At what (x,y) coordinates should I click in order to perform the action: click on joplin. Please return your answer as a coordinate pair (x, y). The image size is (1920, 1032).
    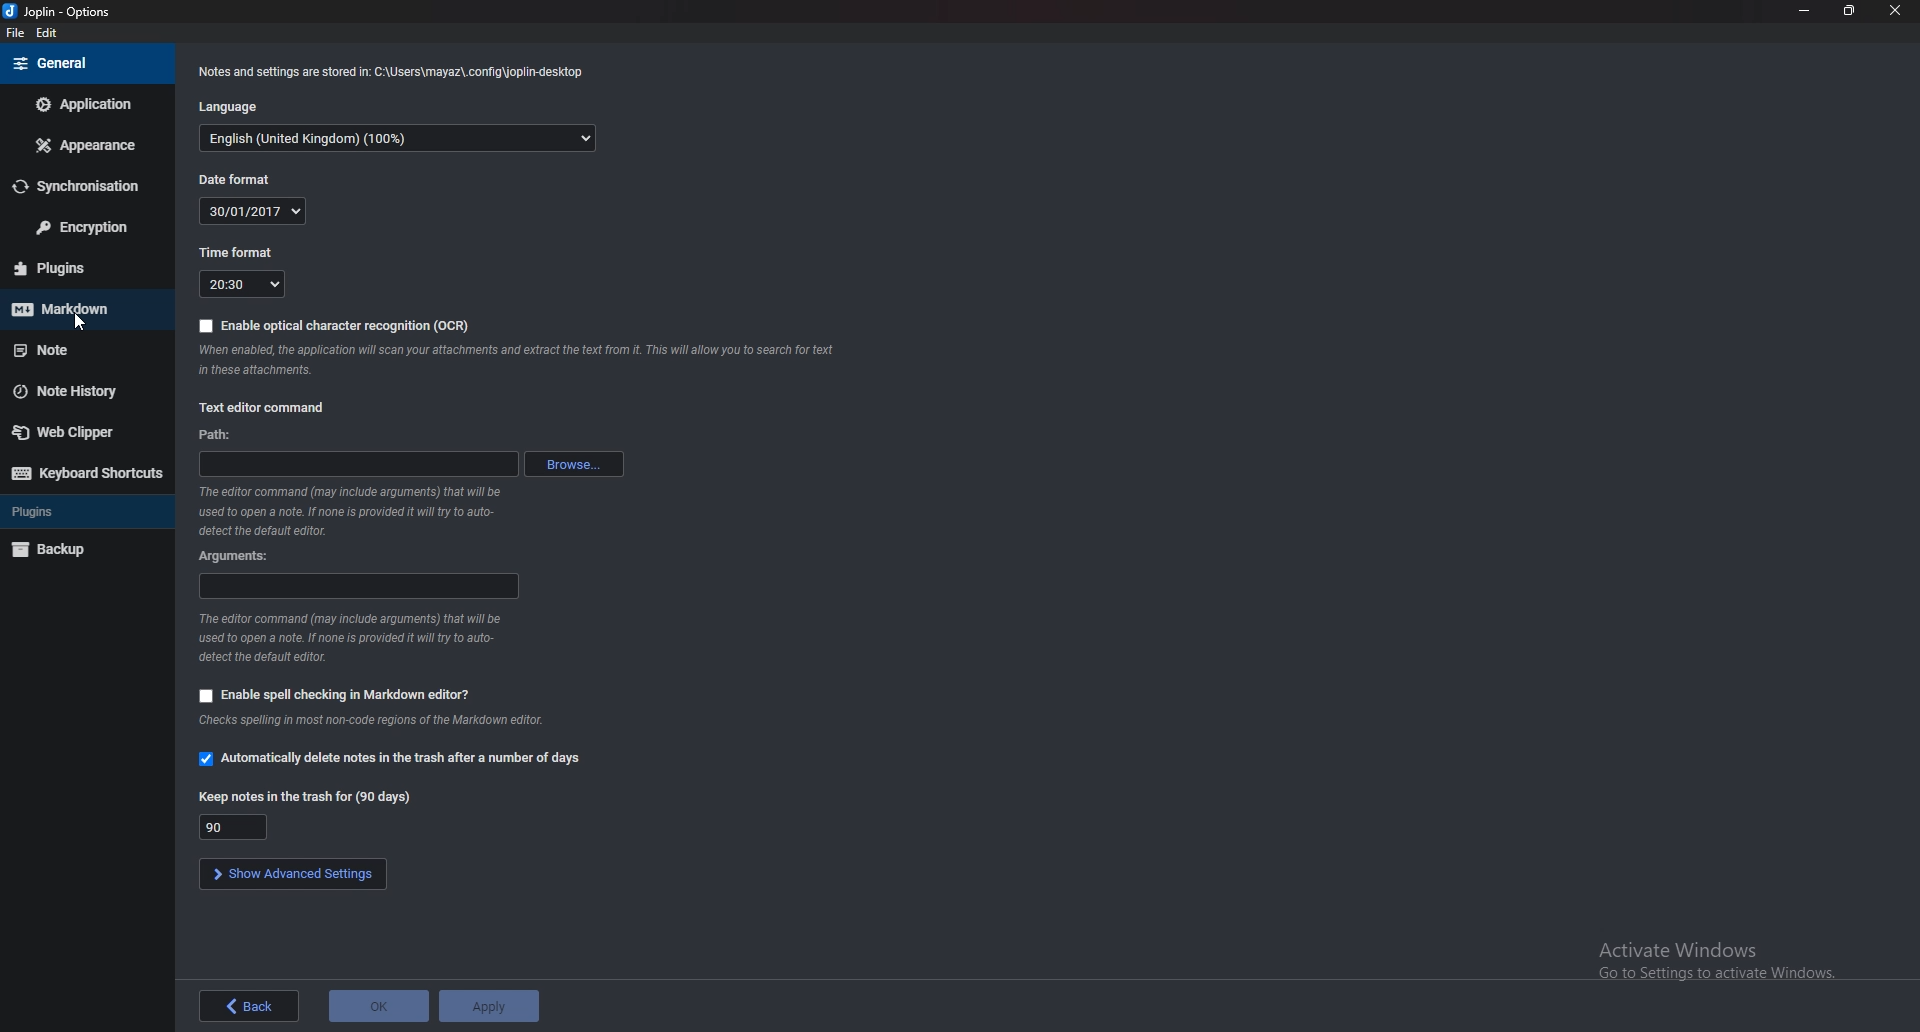
    Looking at the image, I should click on (62, 12).